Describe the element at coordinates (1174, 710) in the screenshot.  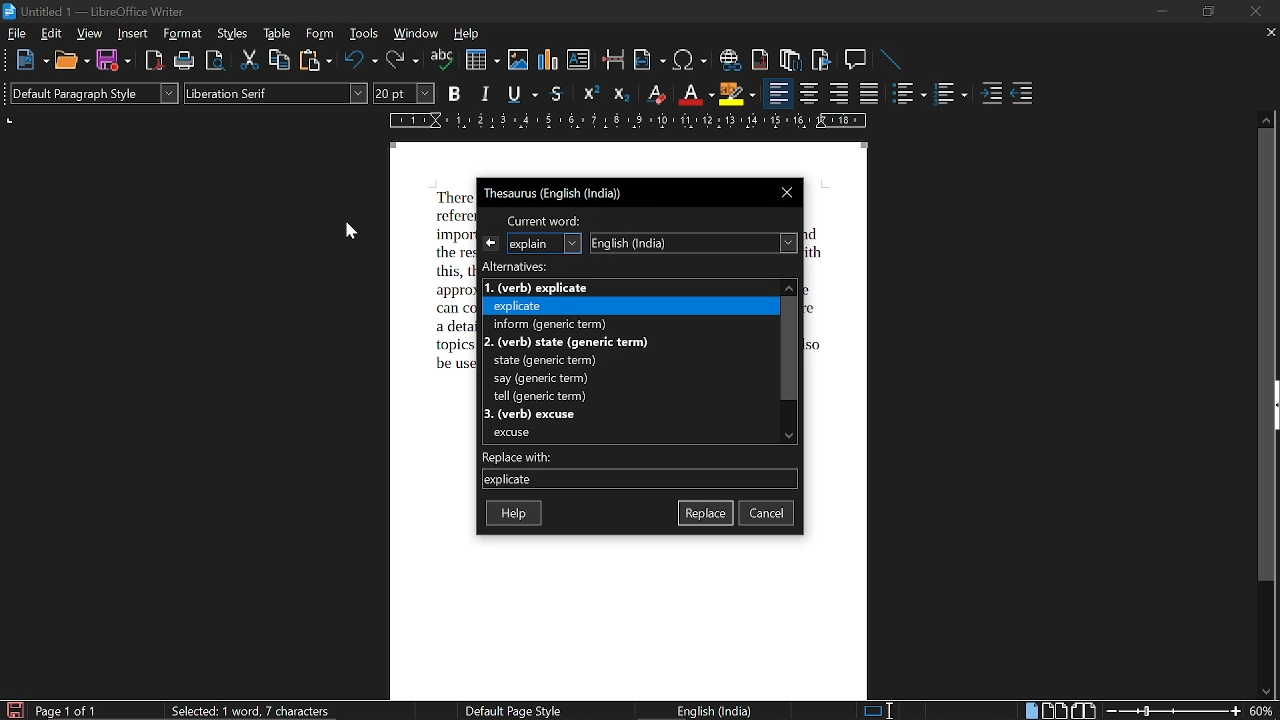
I see `change zoom` at that location.